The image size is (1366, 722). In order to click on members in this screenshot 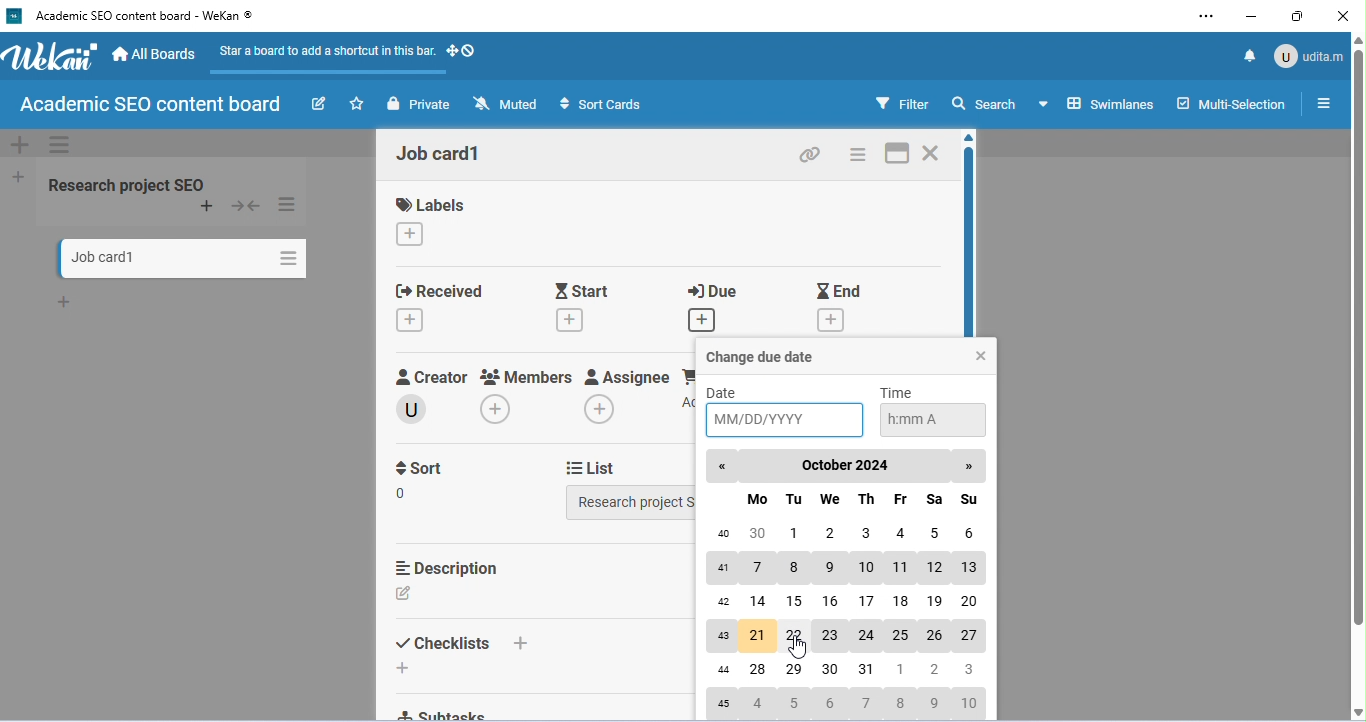, I will do `click(529, 376)`.